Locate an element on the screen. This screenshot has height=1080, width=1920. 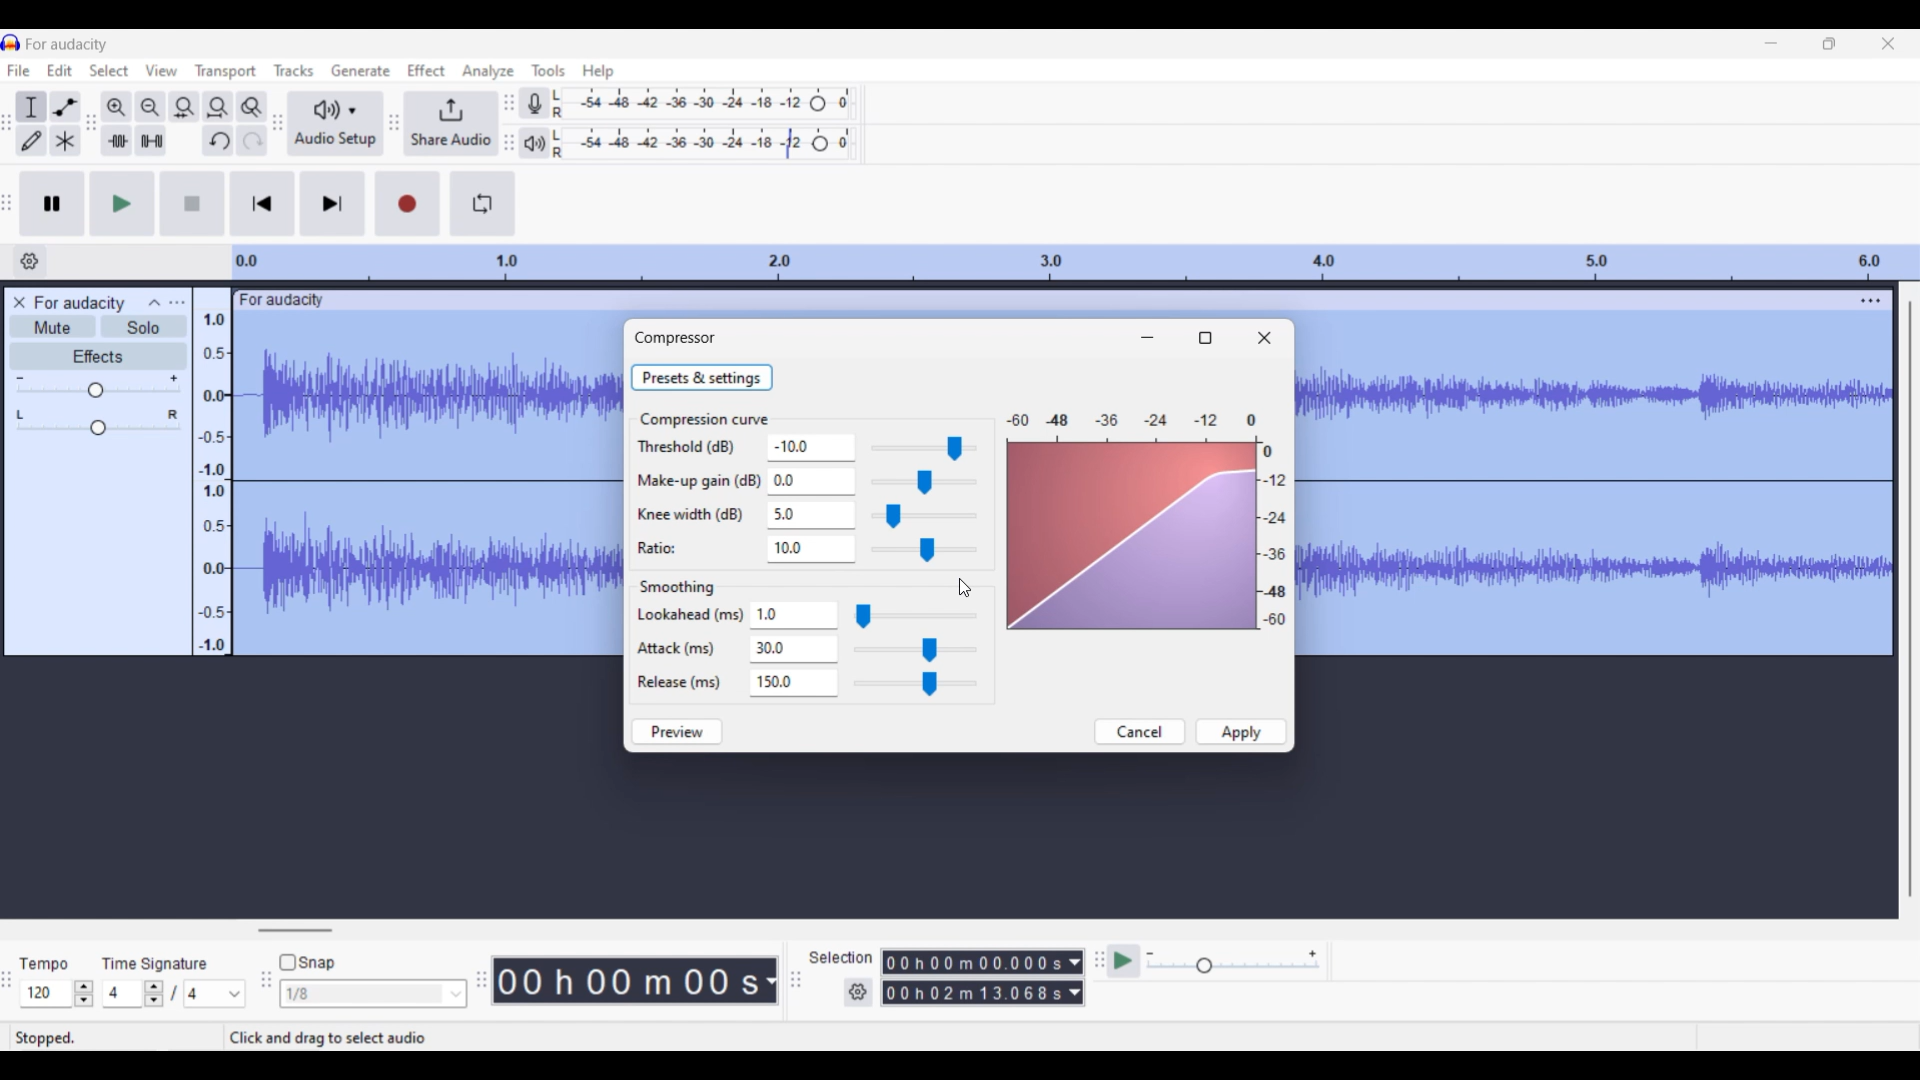
Settings is located at coordinates (858, 992).